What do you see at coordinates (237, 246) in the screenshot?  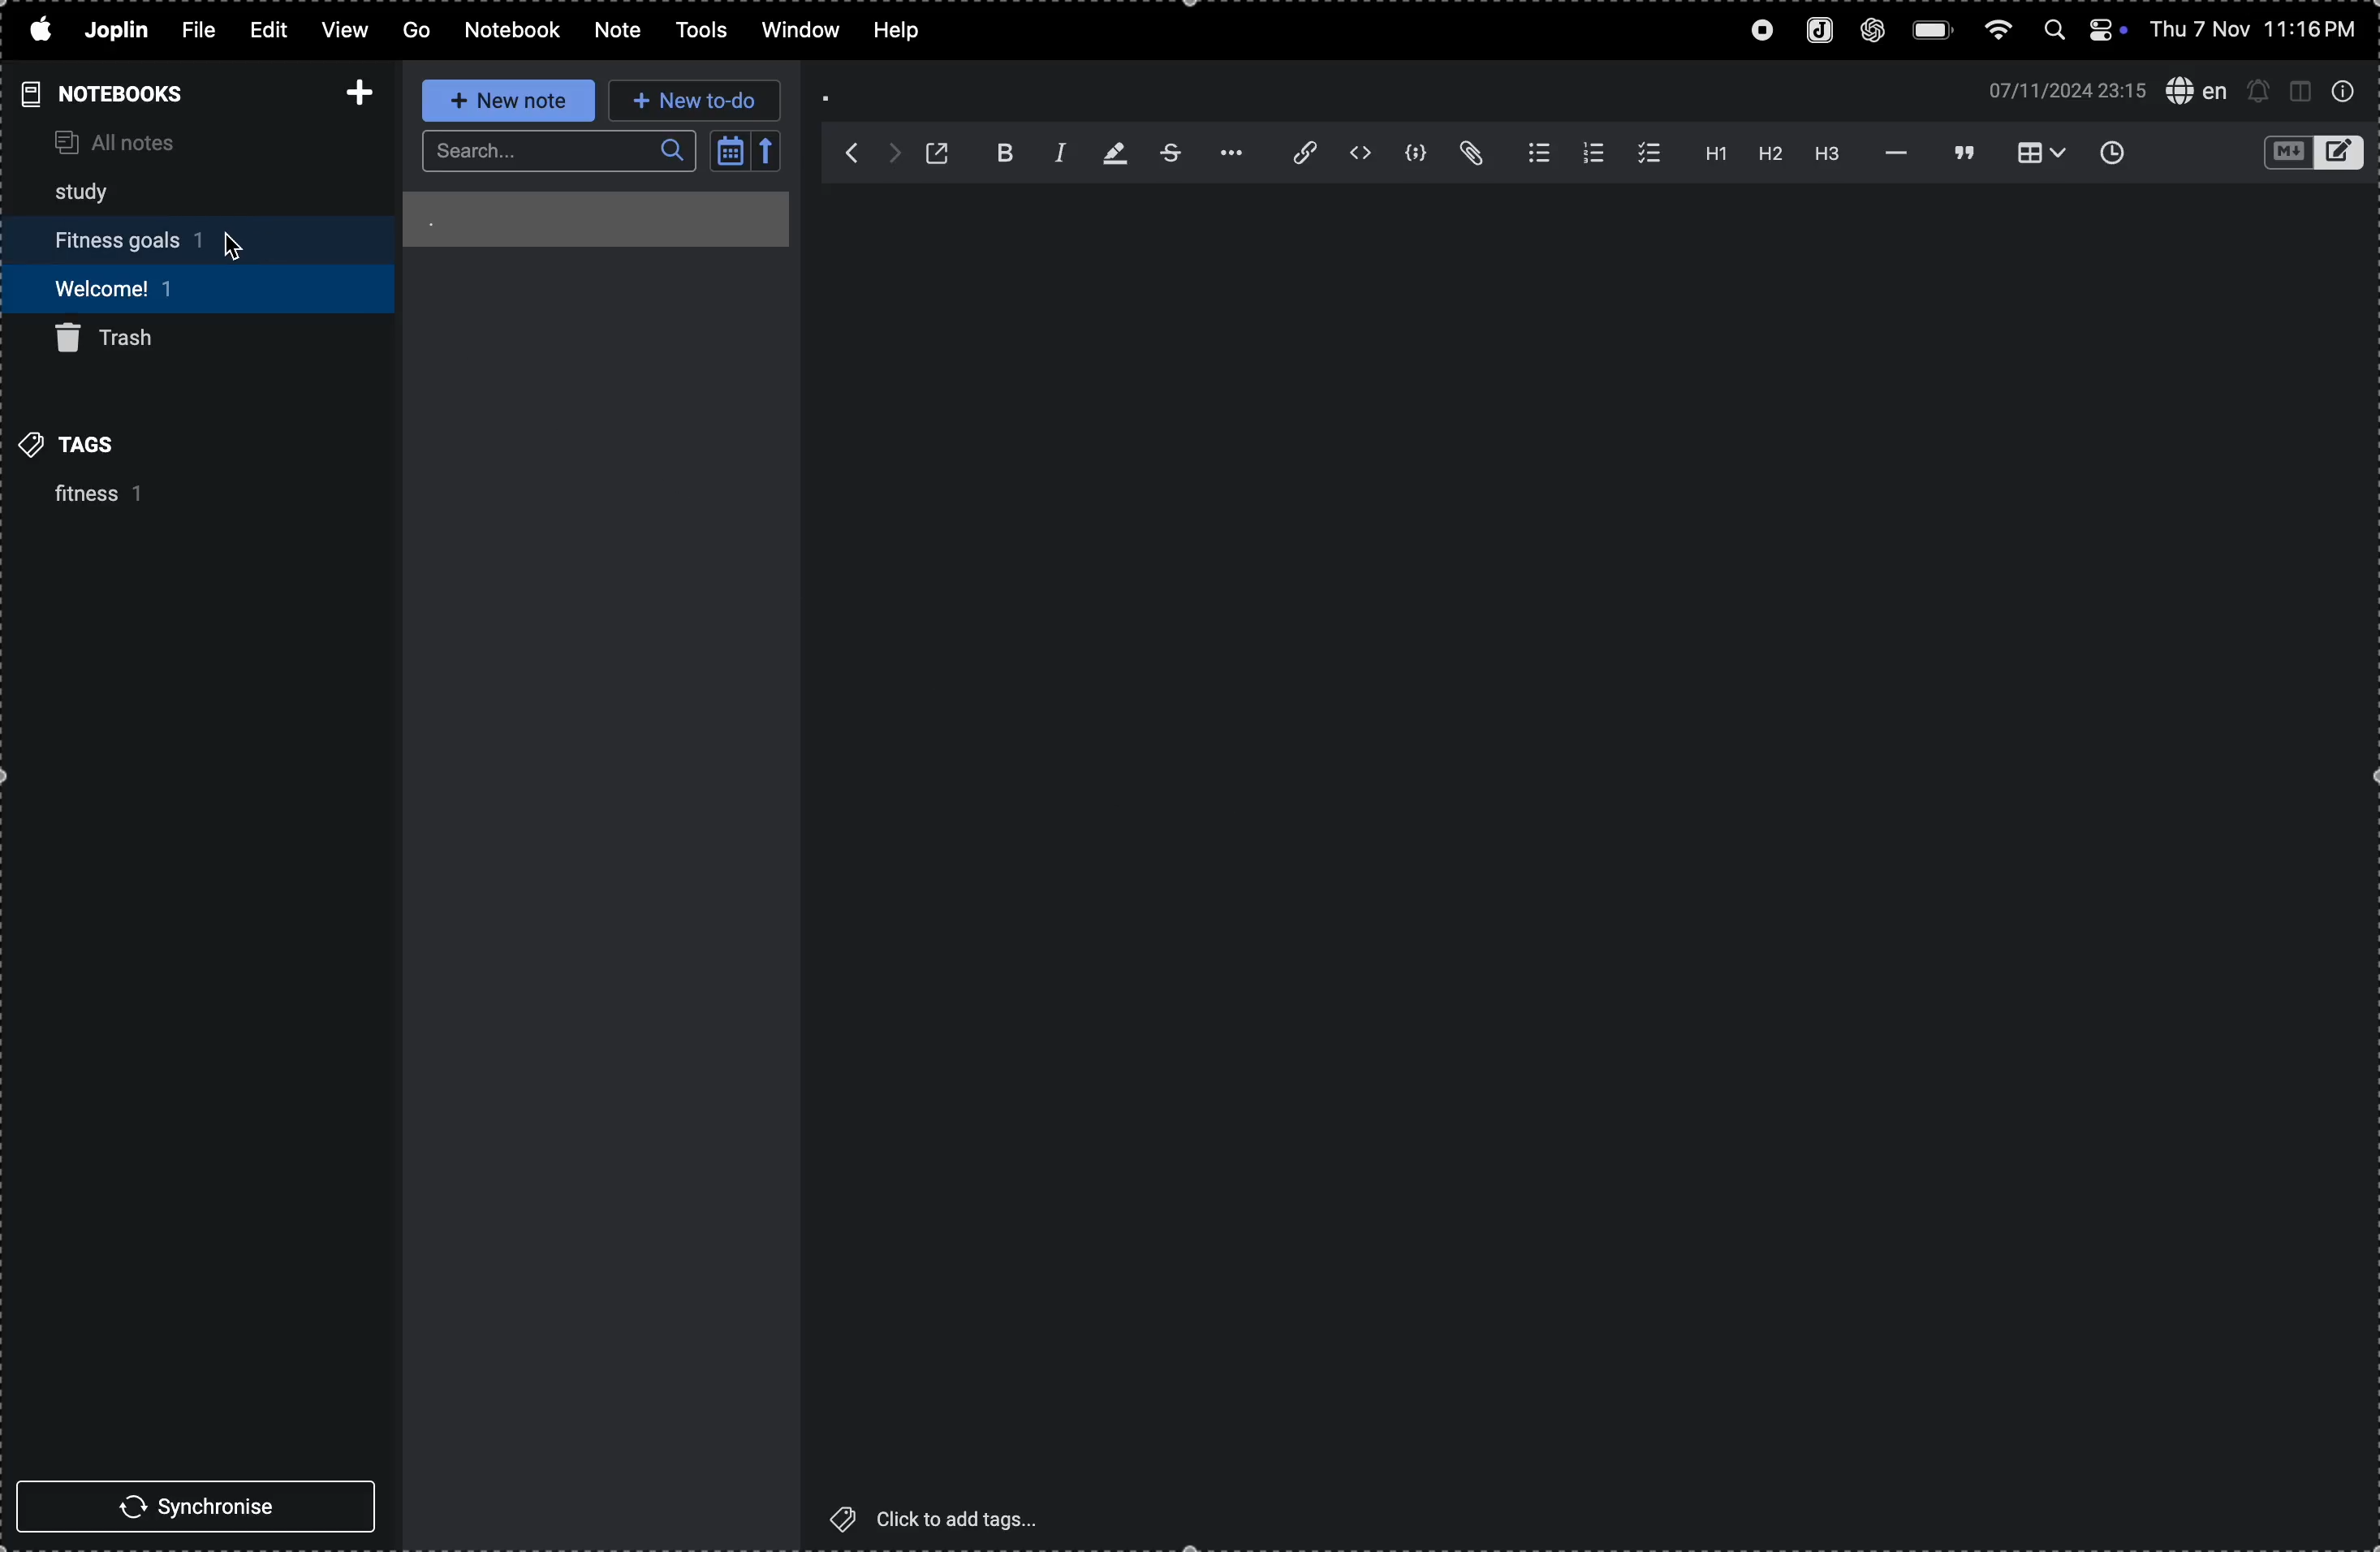 I see `cursor` at bounding box center [237, 246].